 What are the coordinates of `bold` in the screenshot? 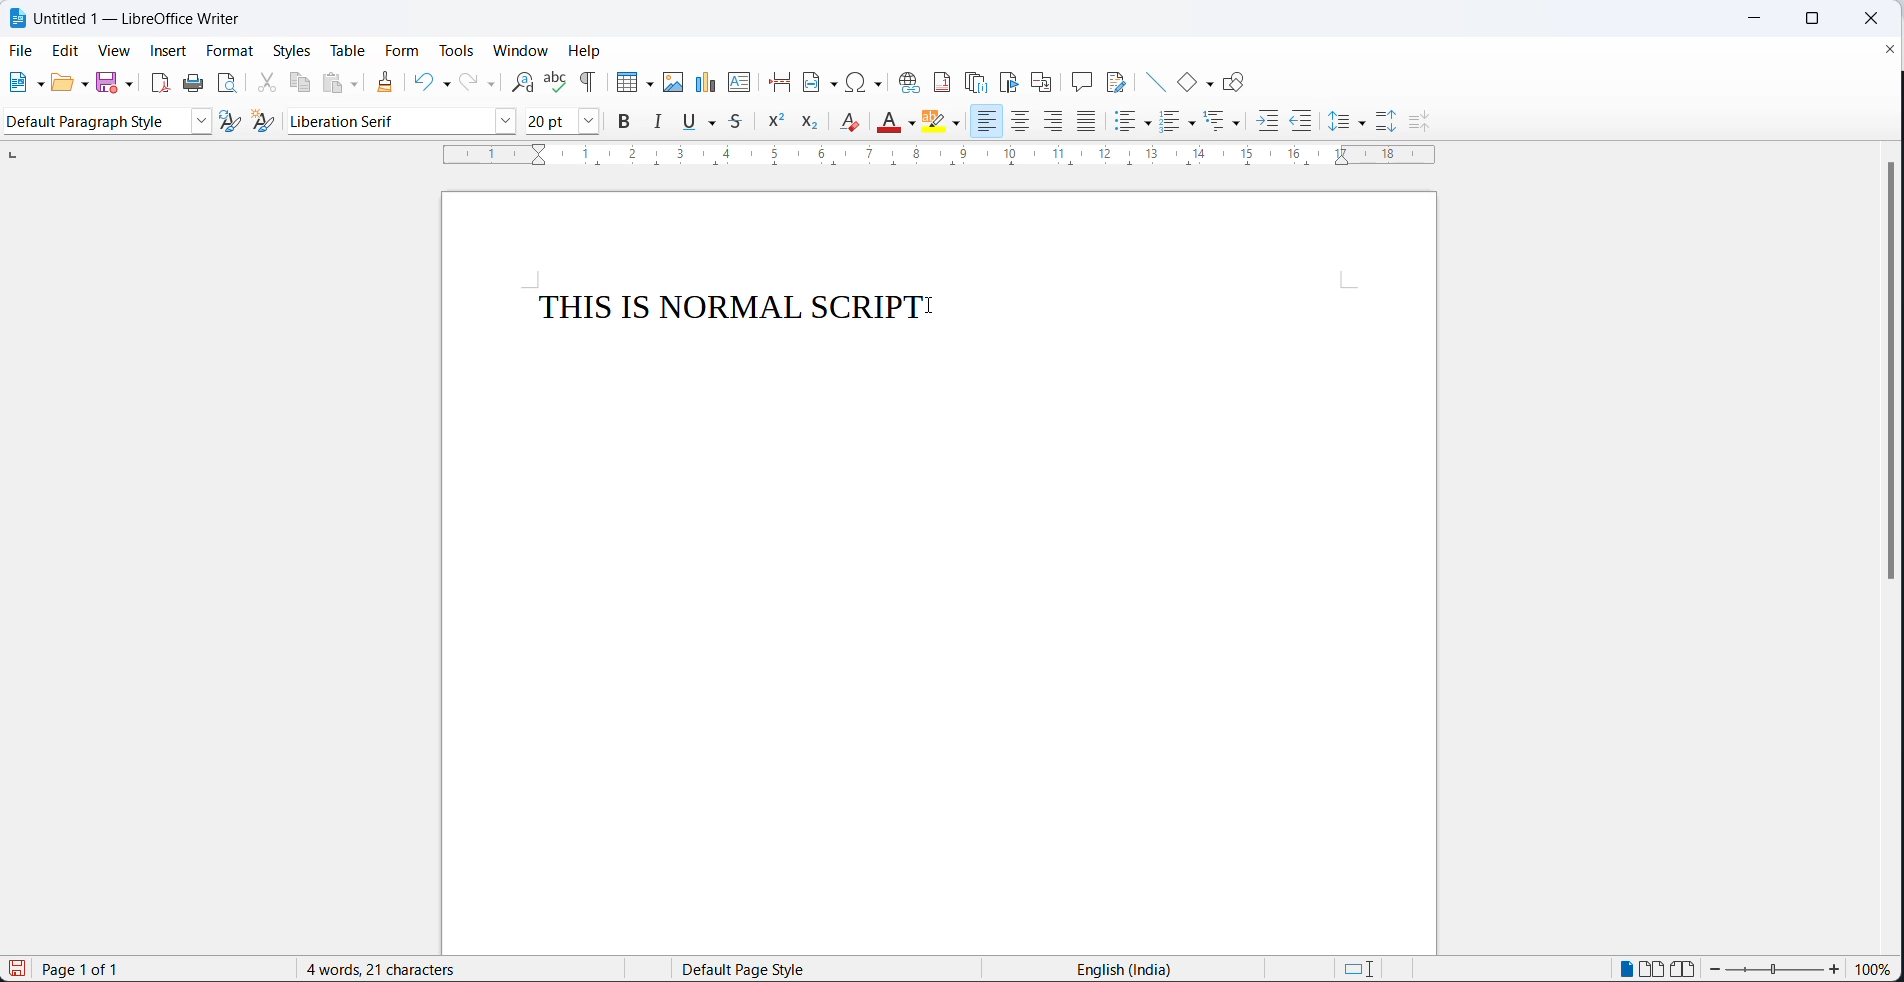 It's located at (625, 121).